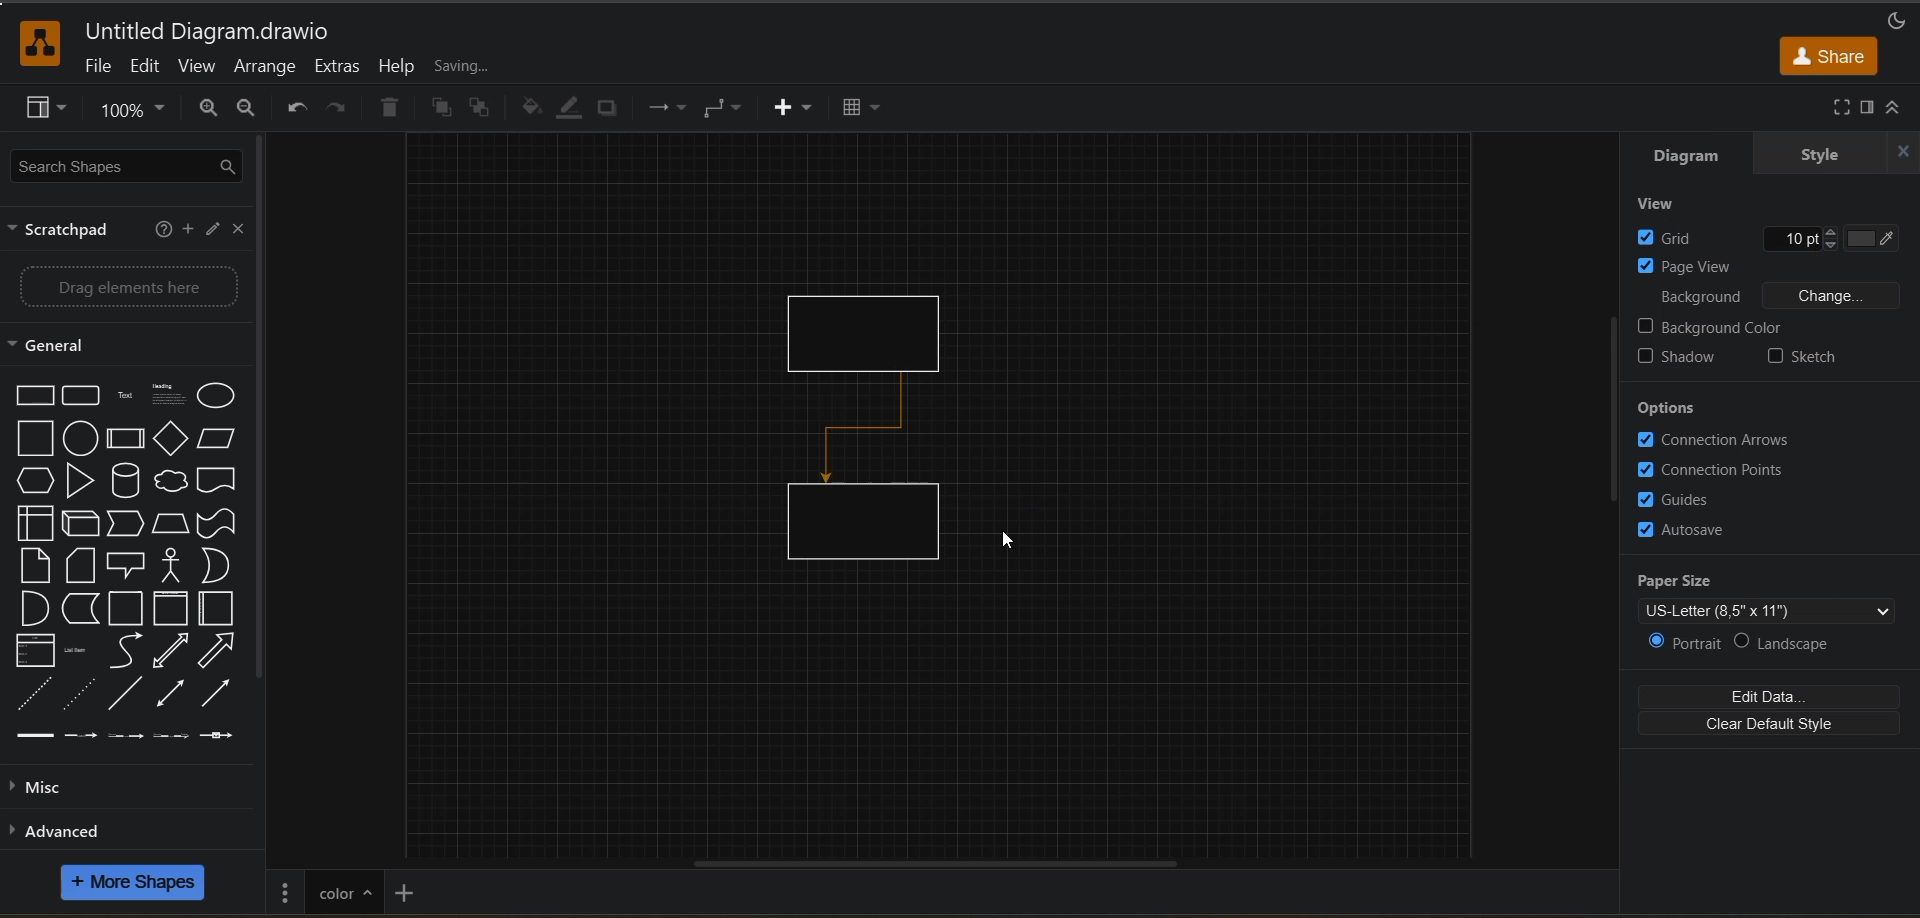 The width and height of the screenshot is (1920, 918). What do you see at coordinates (132, 564) in the screenshot?
I see `Callout` at bounding box center [132, 564].